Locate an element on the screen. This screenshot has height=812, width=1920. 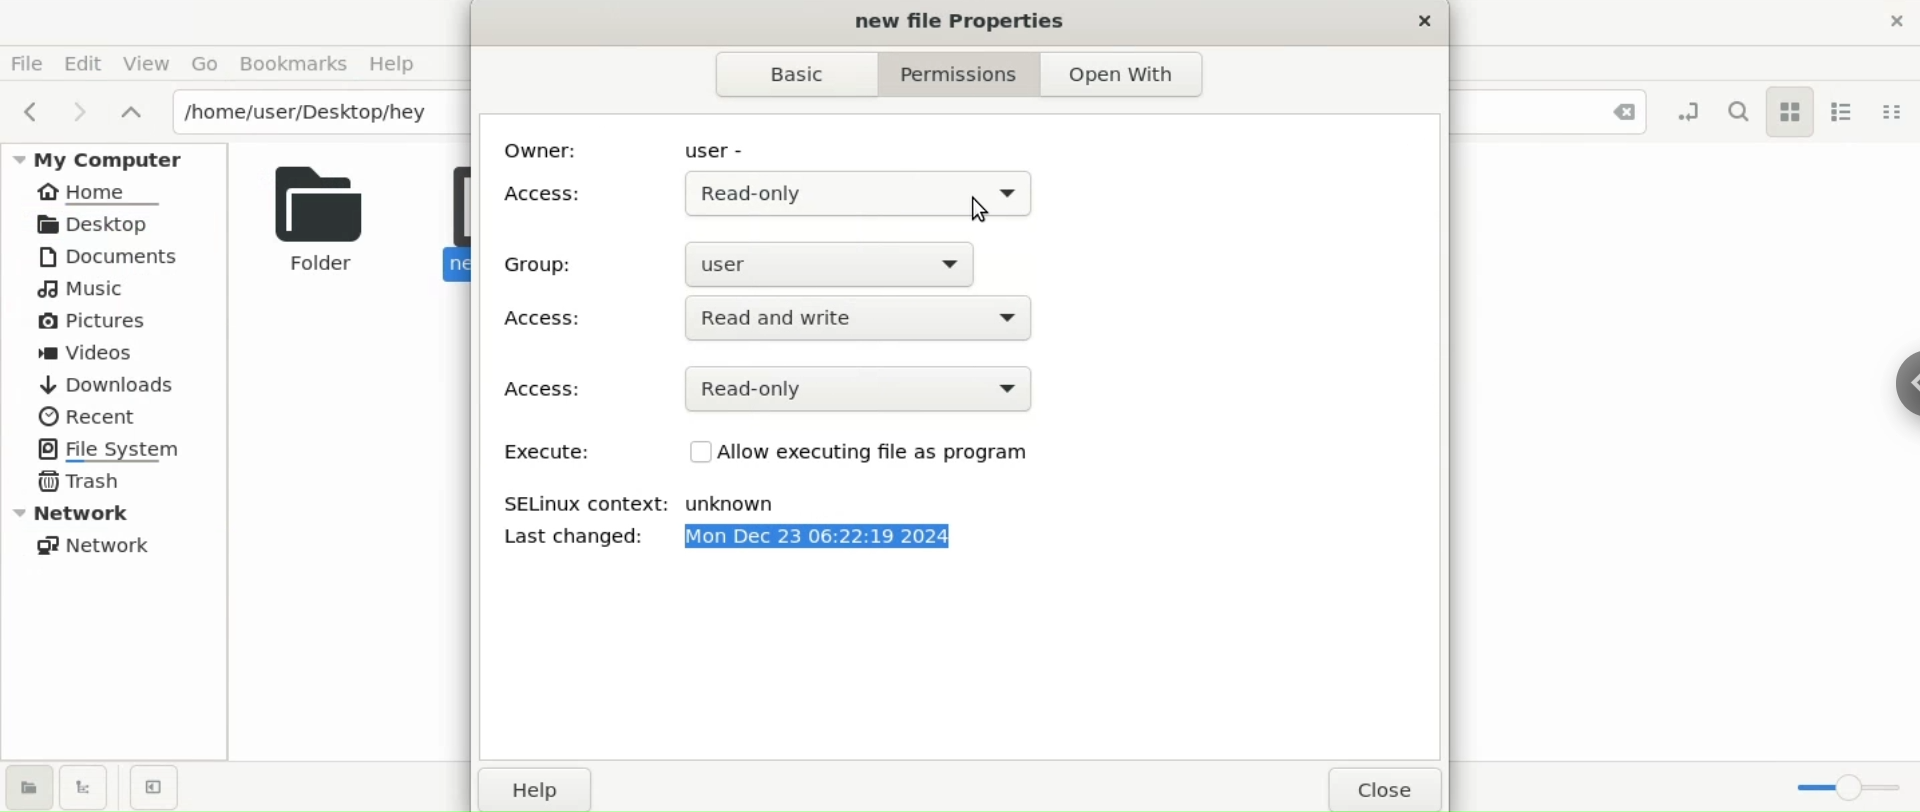
show treeview is located at coordinates (84, 786).